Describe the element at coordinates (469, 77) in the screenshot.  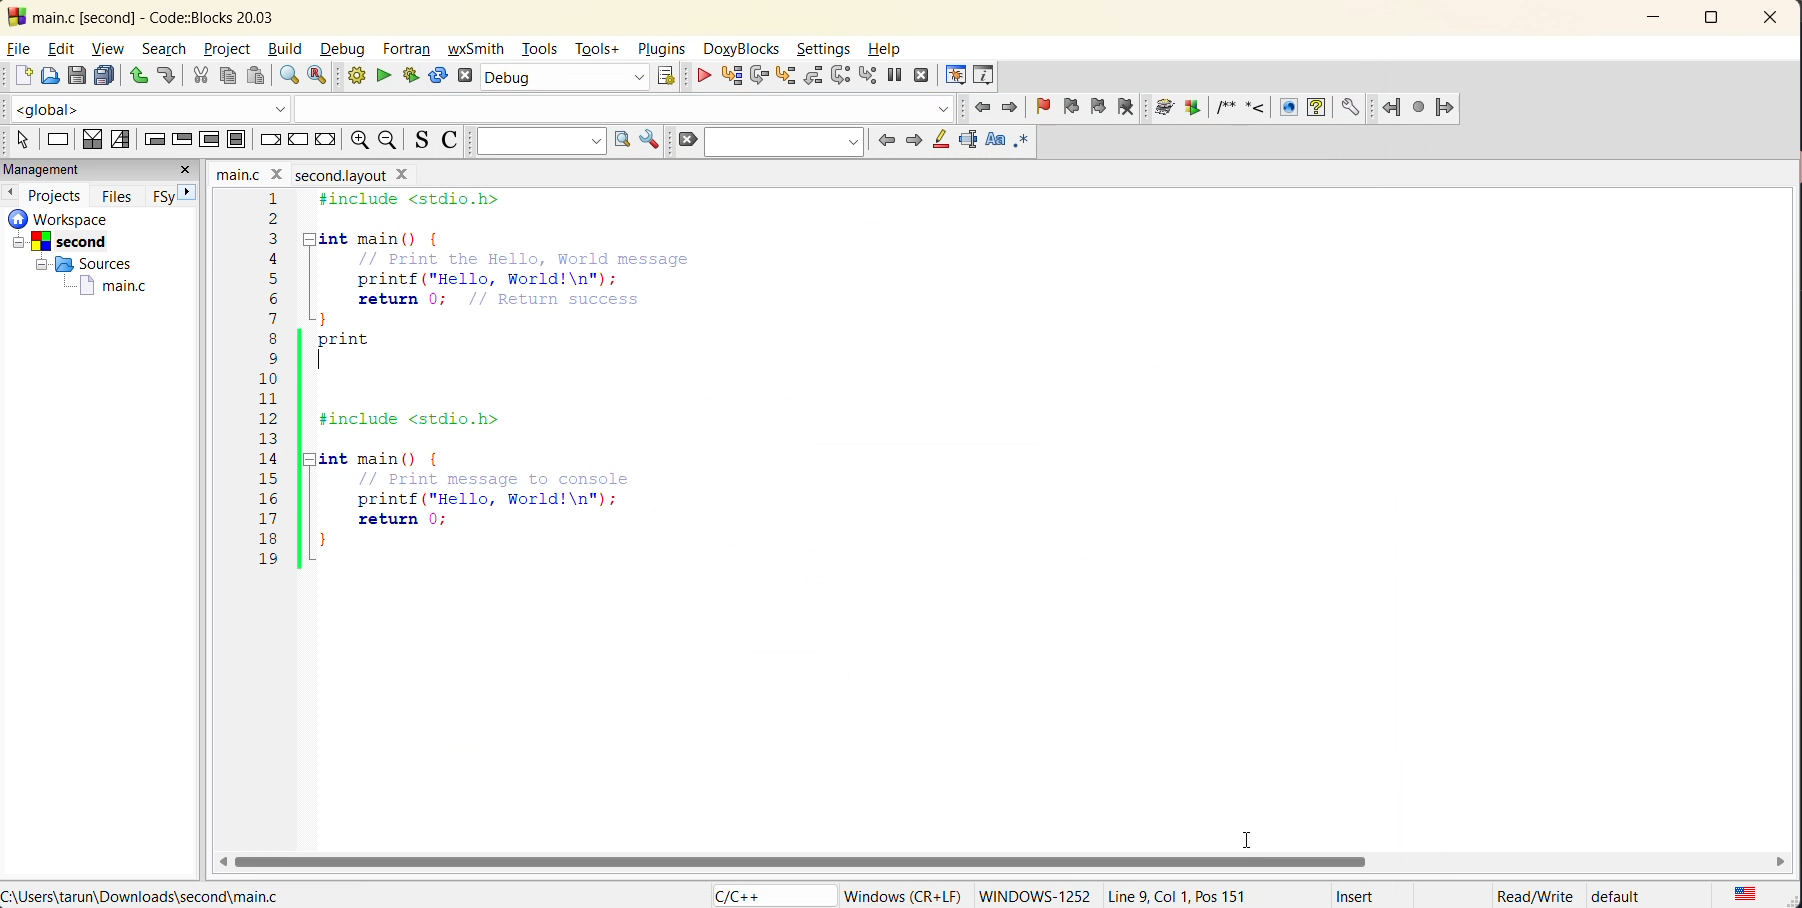
I see `abort` at that location.